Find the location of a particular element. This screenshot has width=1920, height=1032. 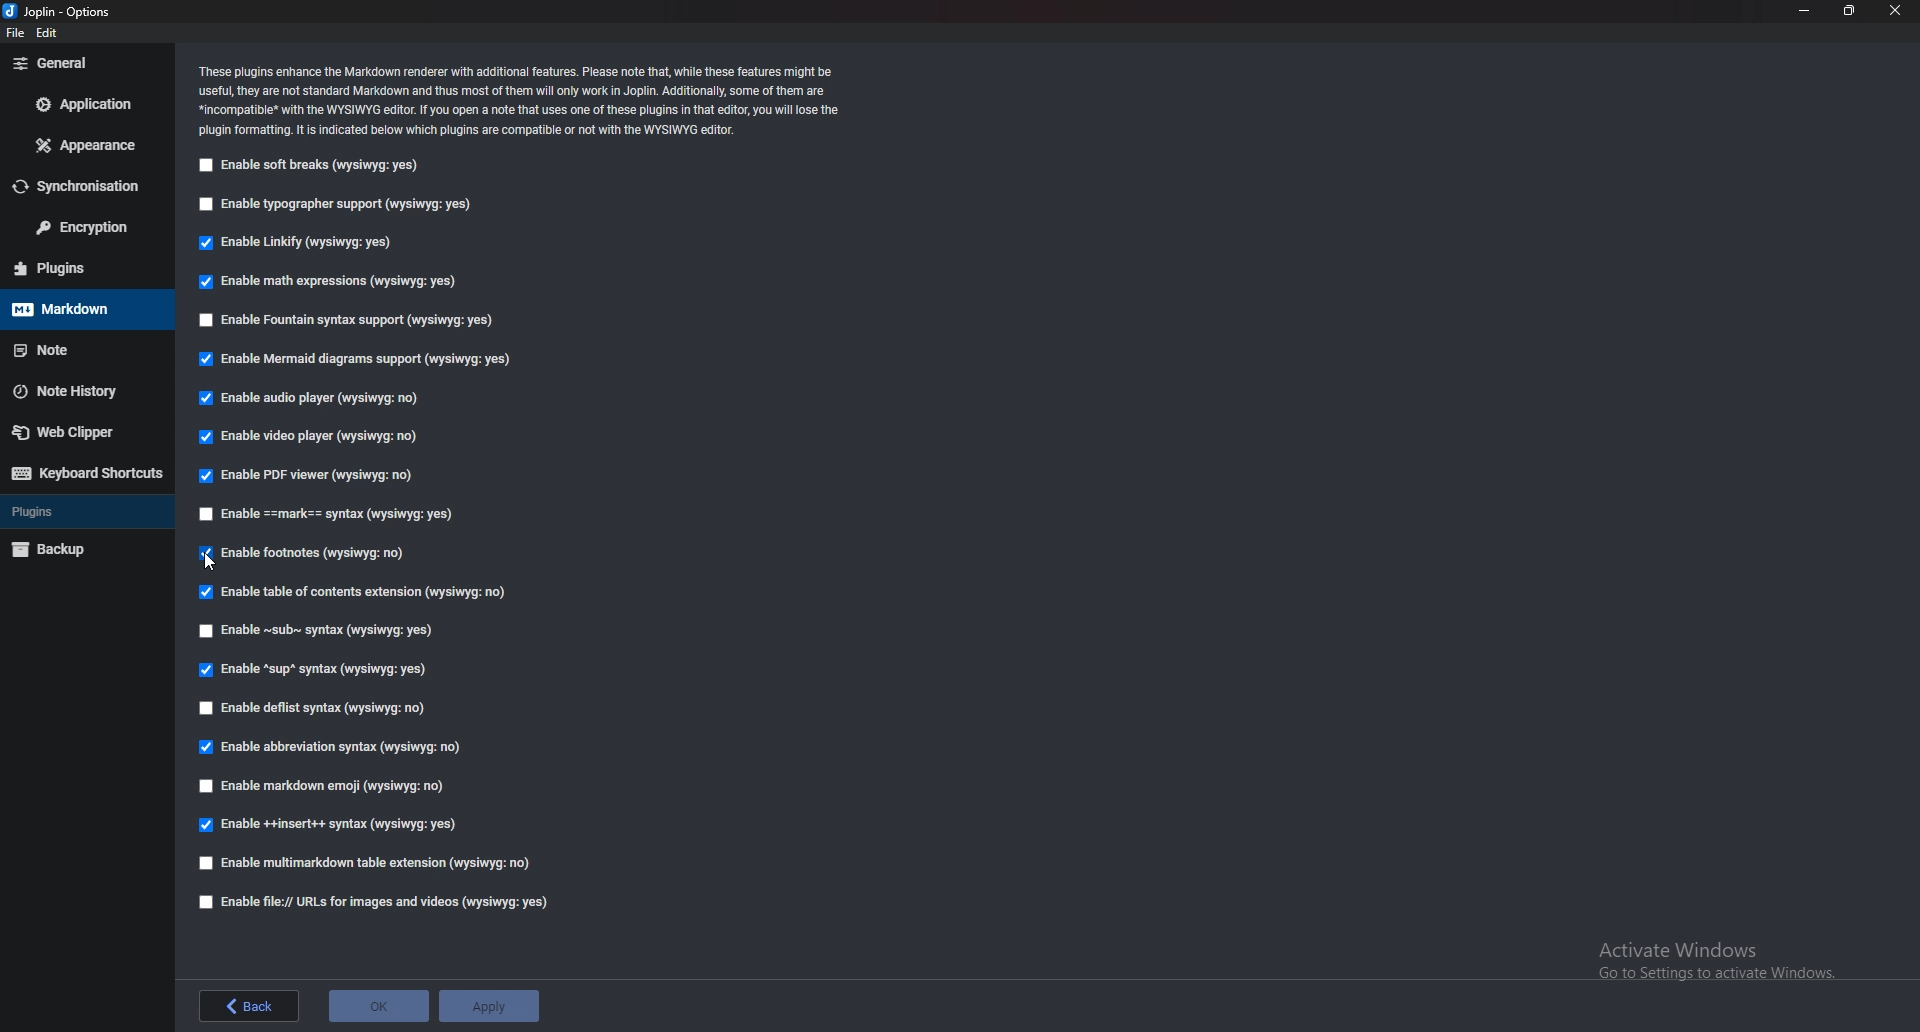

apply is located at coordinates (496, 1006).